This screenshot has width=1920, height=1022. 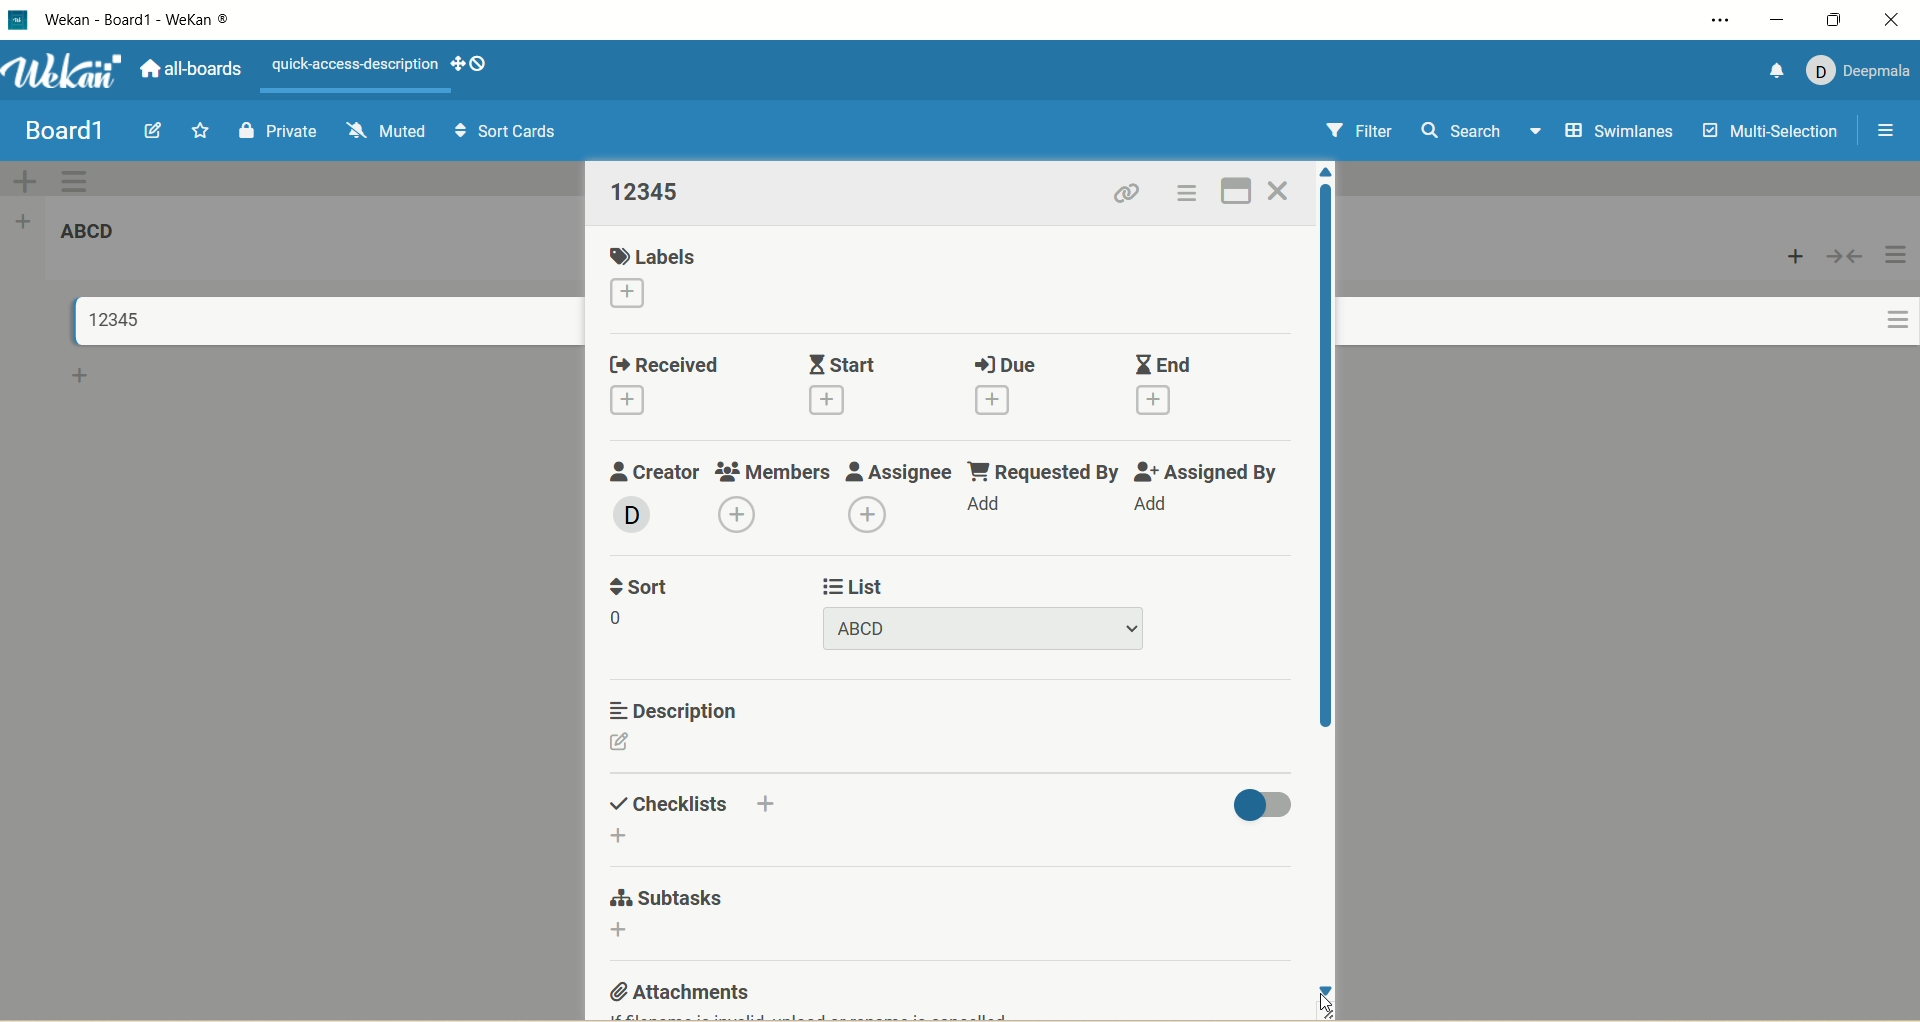 I want to click on sort cards, so click(x=507, y=134).